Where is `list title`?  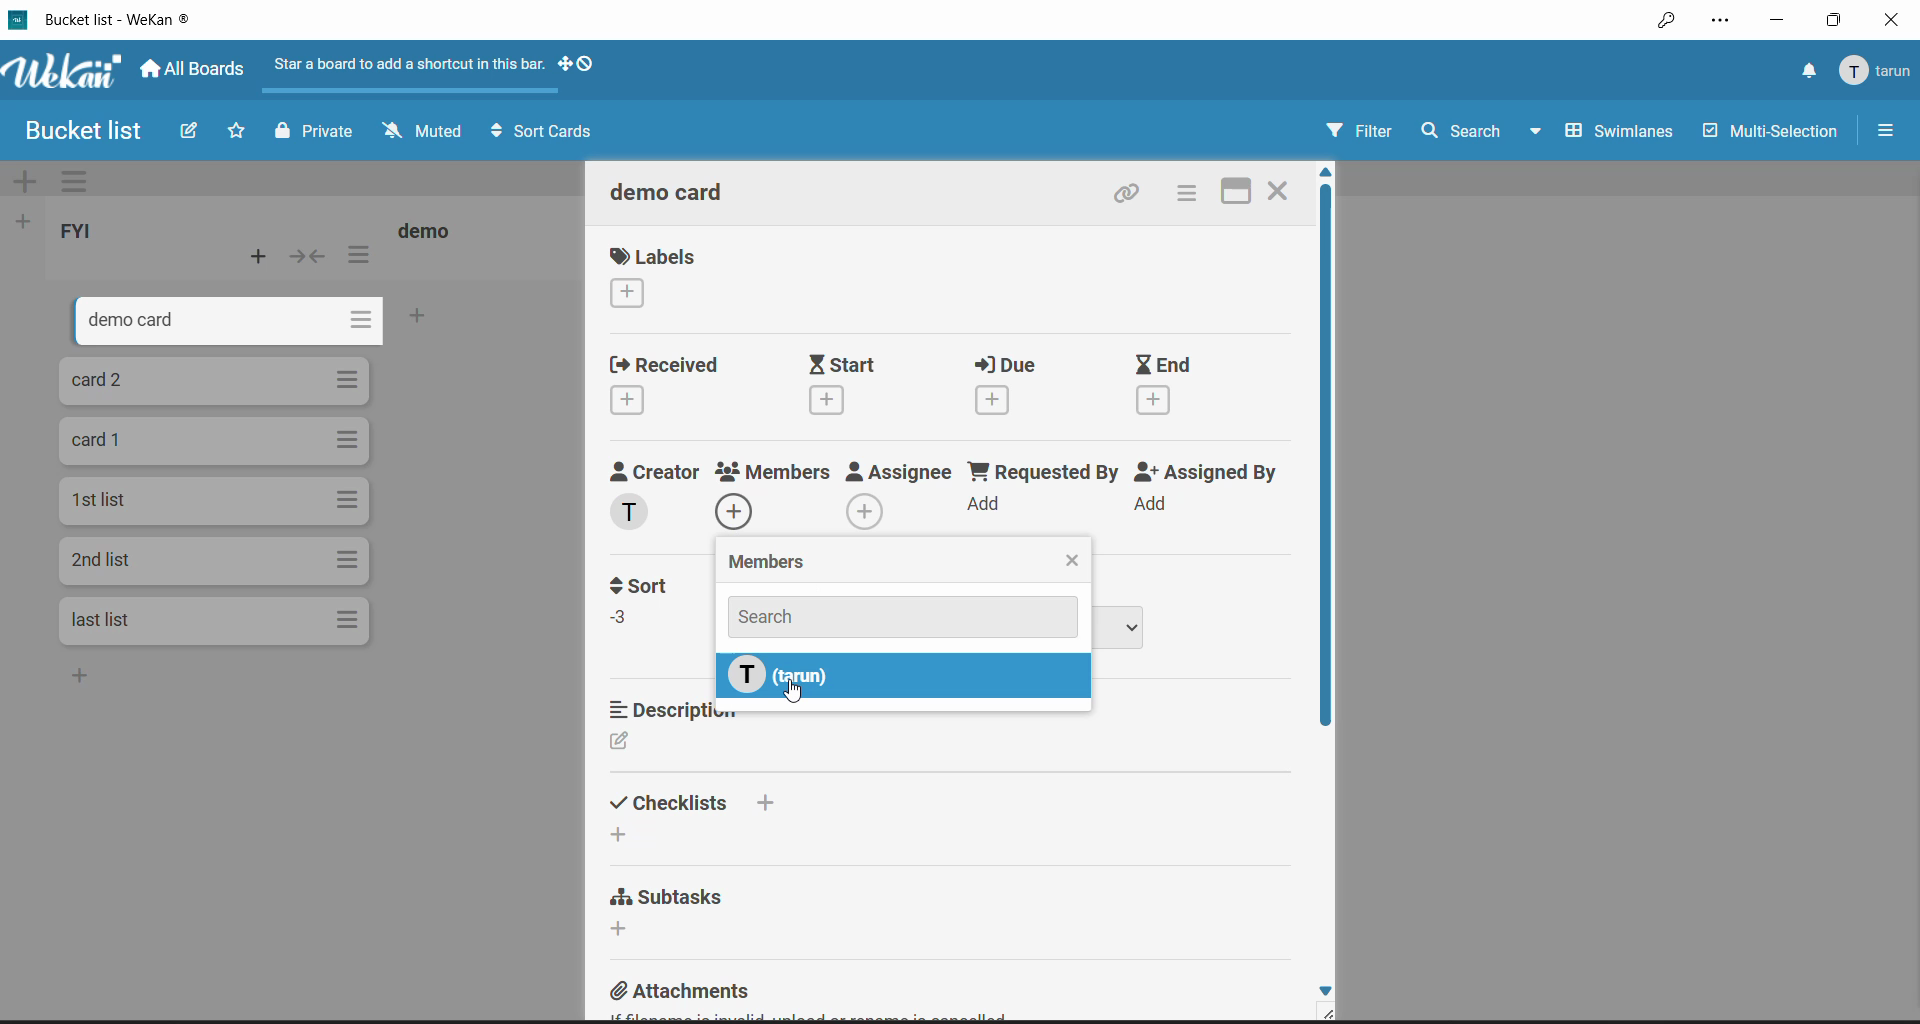 list title is located at coordinates (83, 233).